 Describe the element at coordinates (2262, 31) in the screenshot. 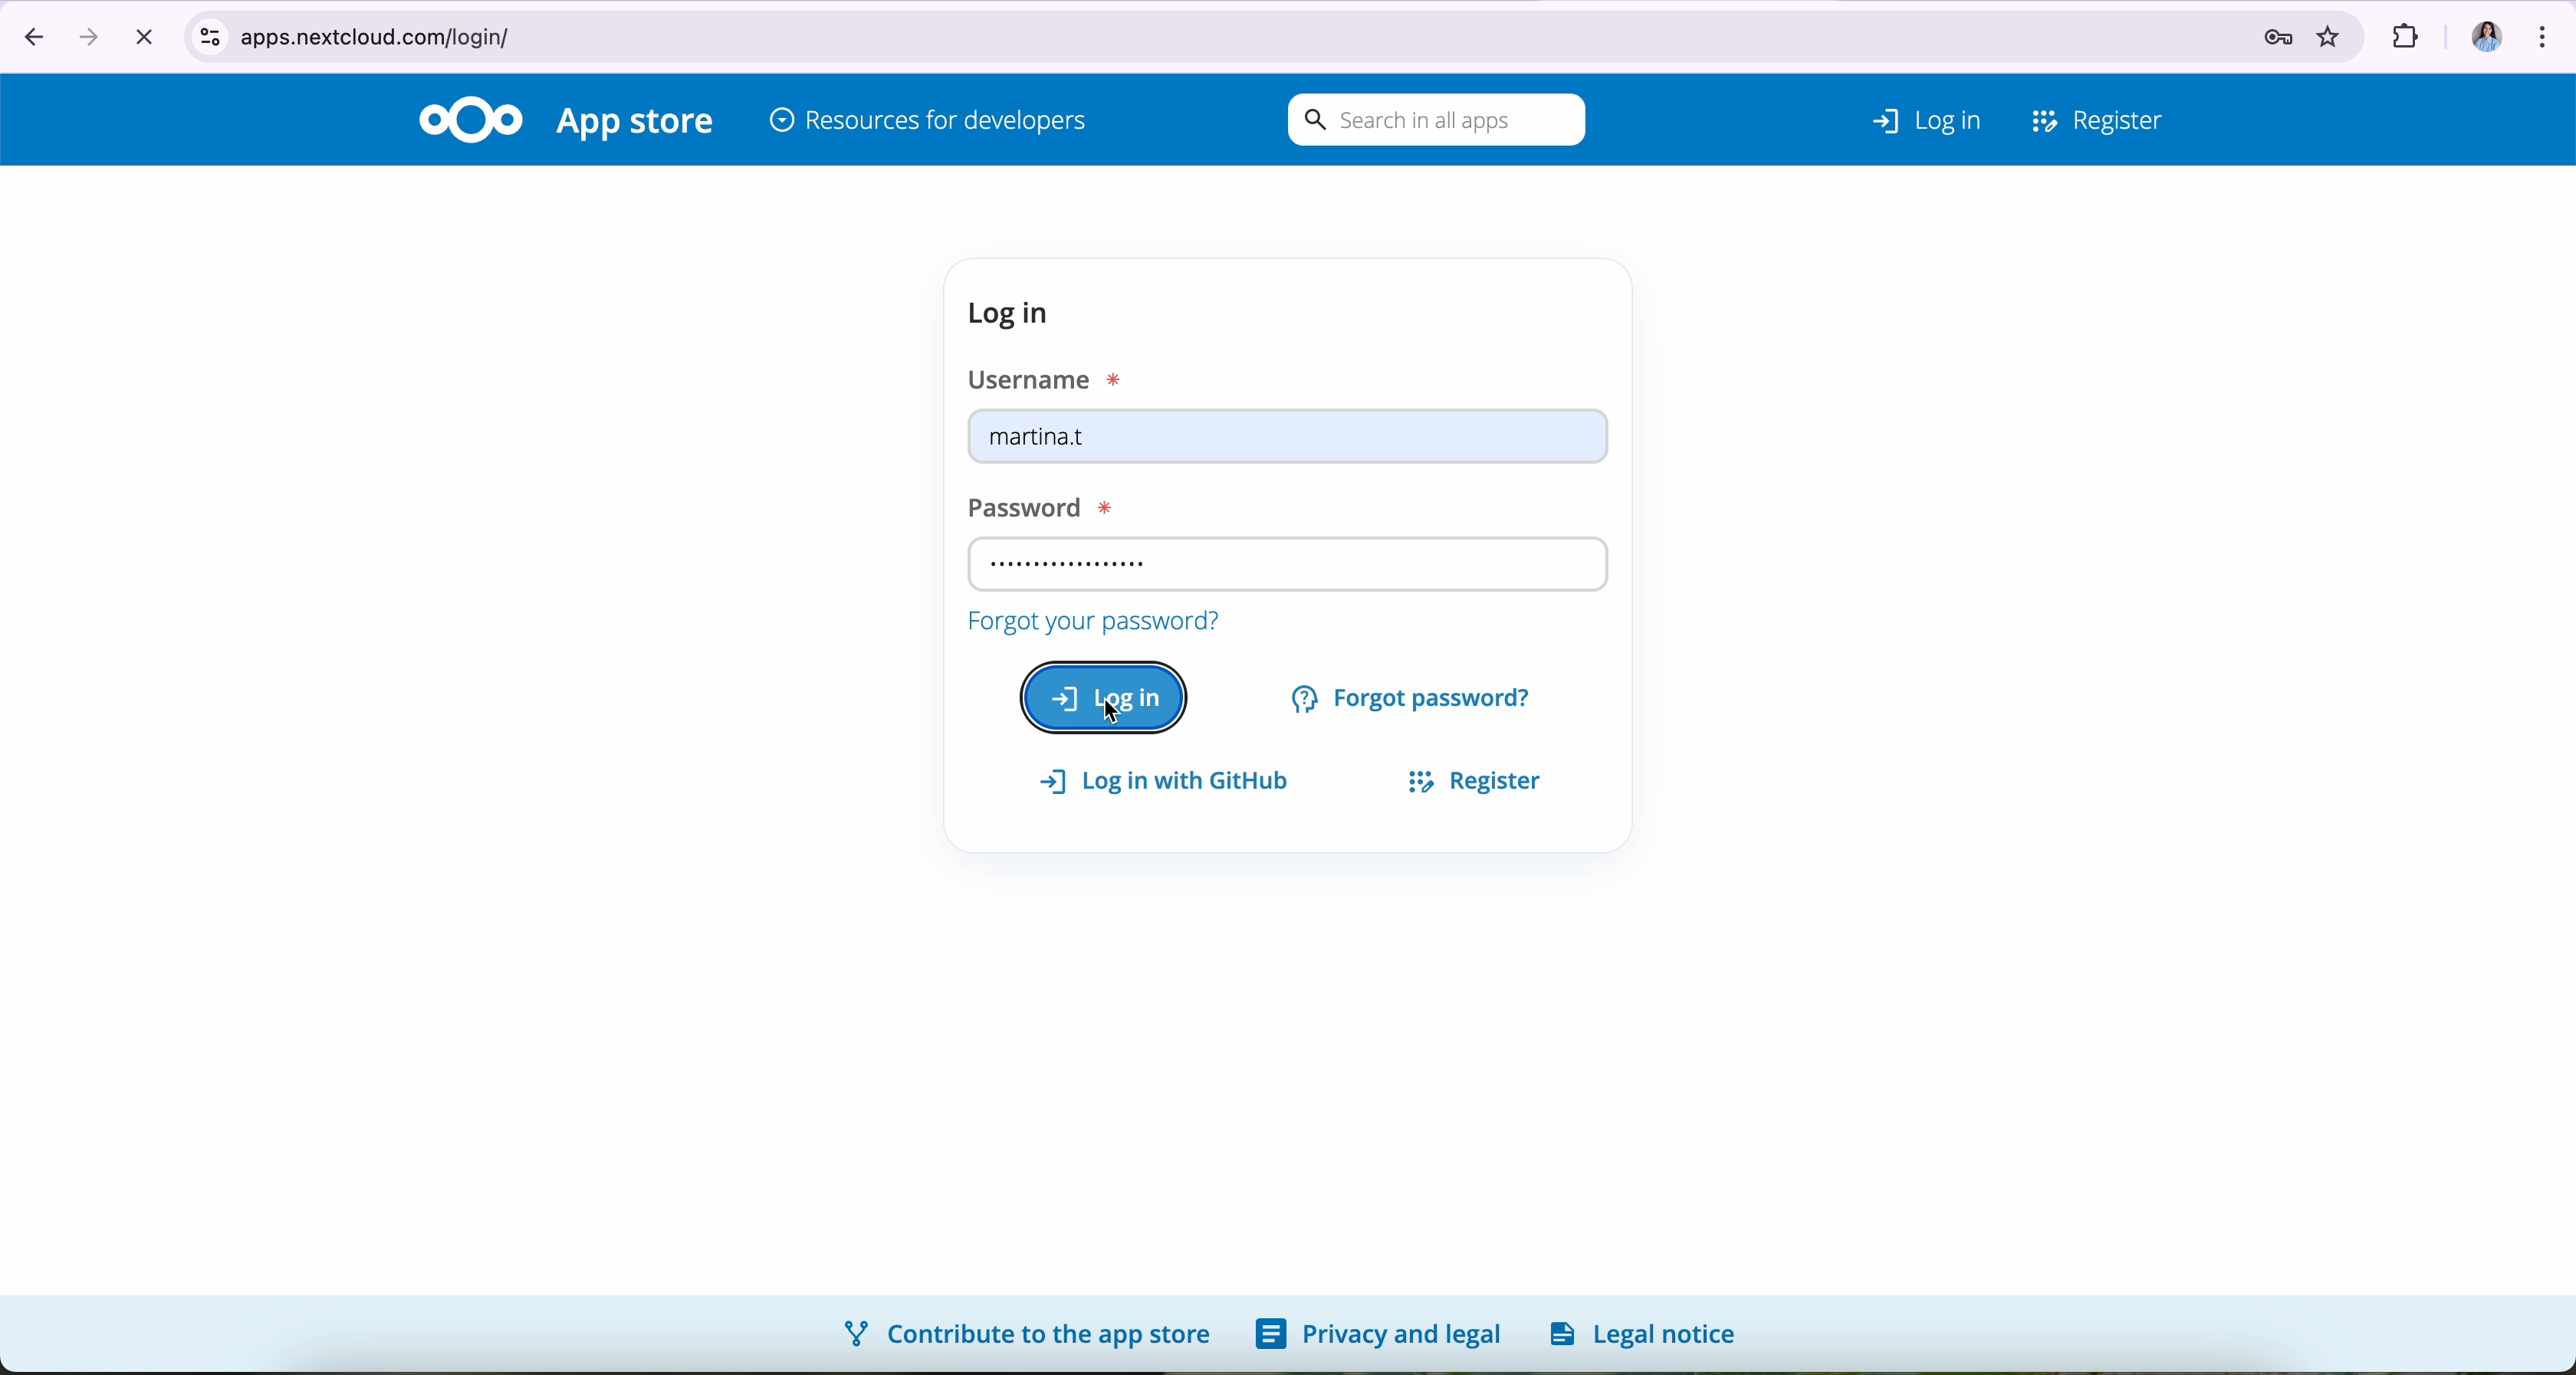

I see `password` at that location.